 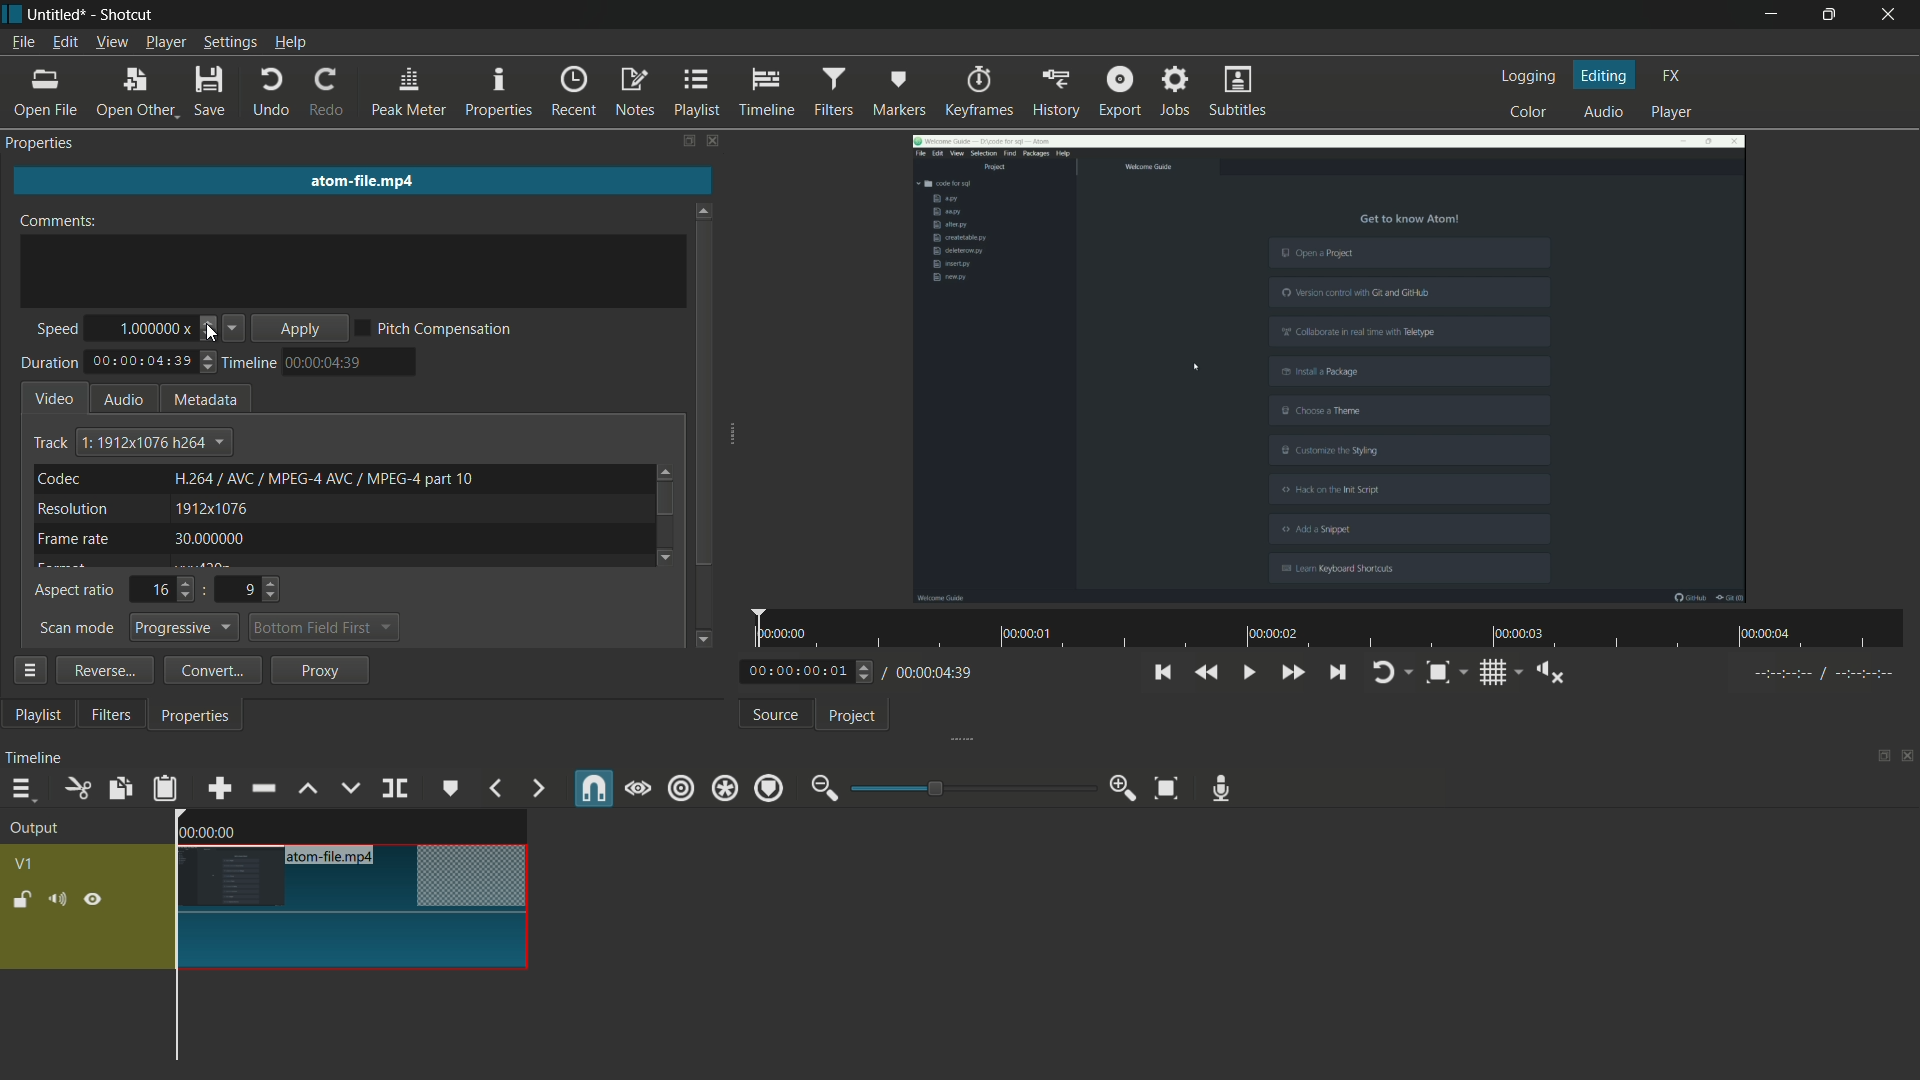 I want to click on ripple delete, so click(x=262, y=788).